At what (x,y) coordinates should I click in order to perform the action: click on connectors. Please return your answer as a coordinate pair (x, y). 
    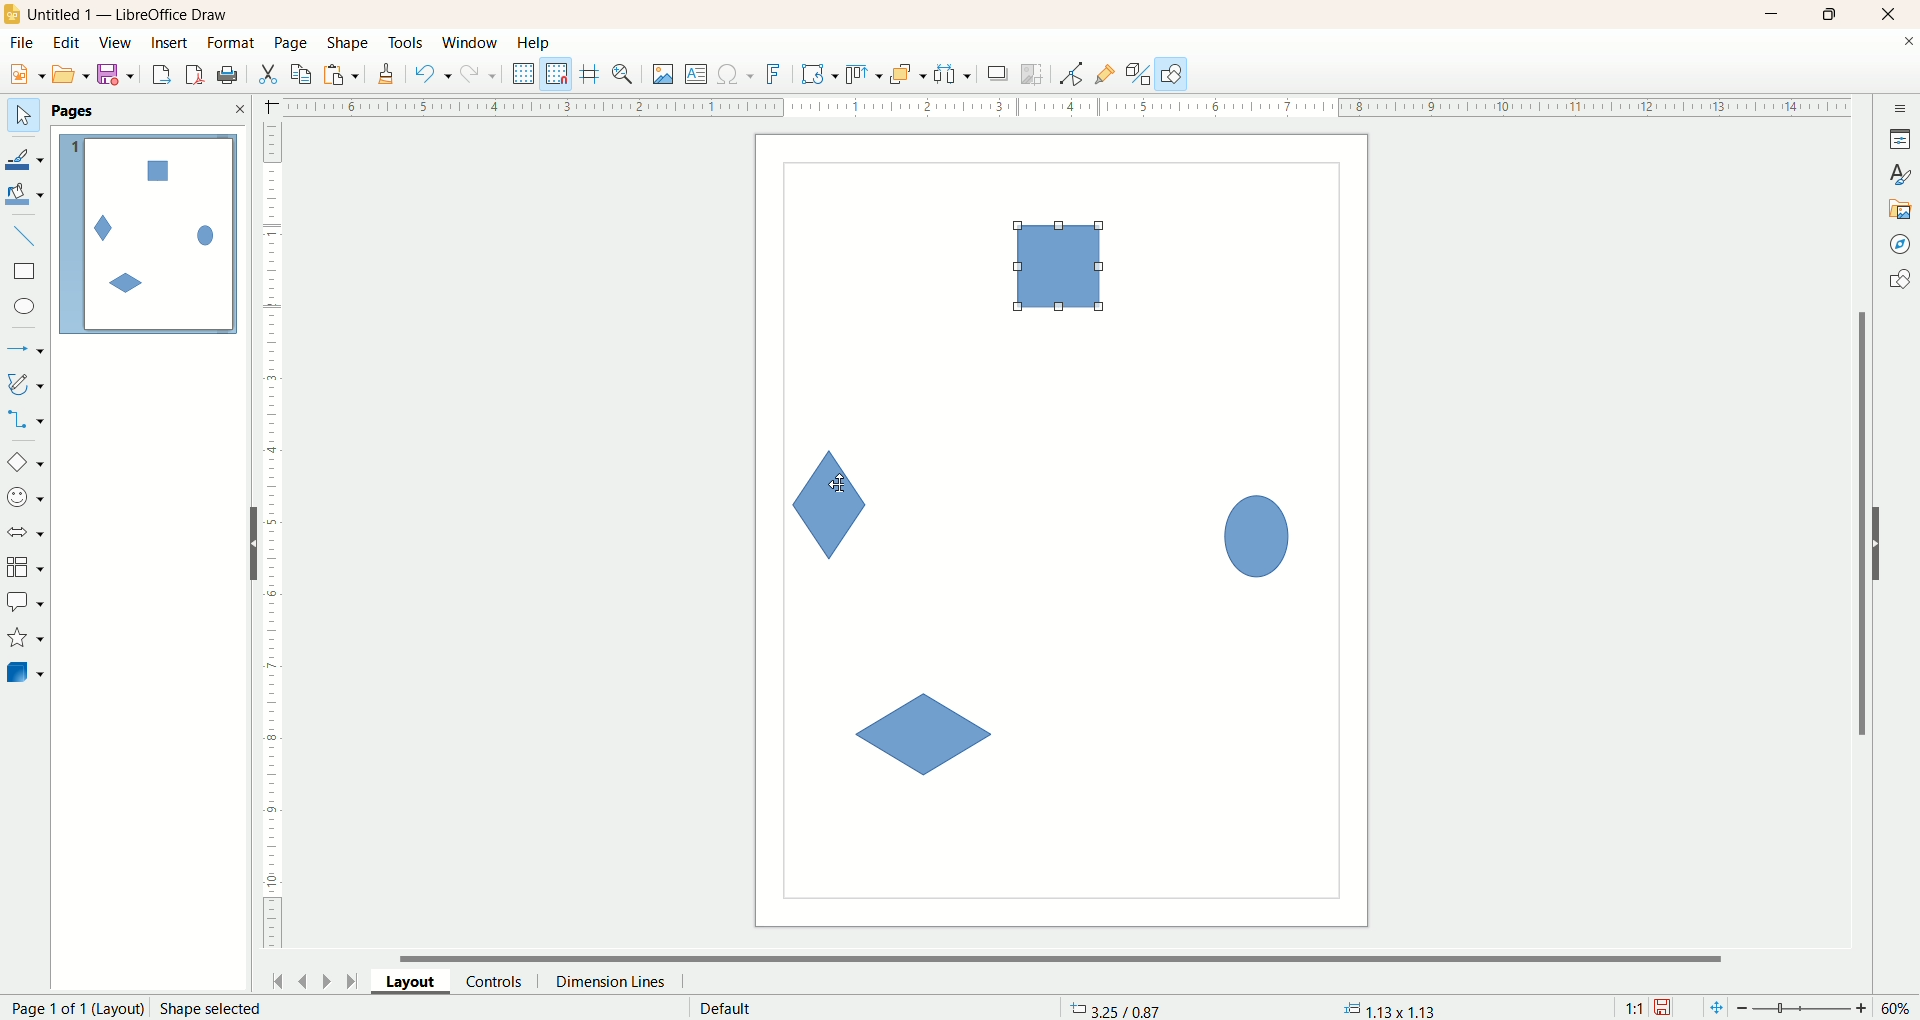
    Looking at the image, I should click on (25, 419).